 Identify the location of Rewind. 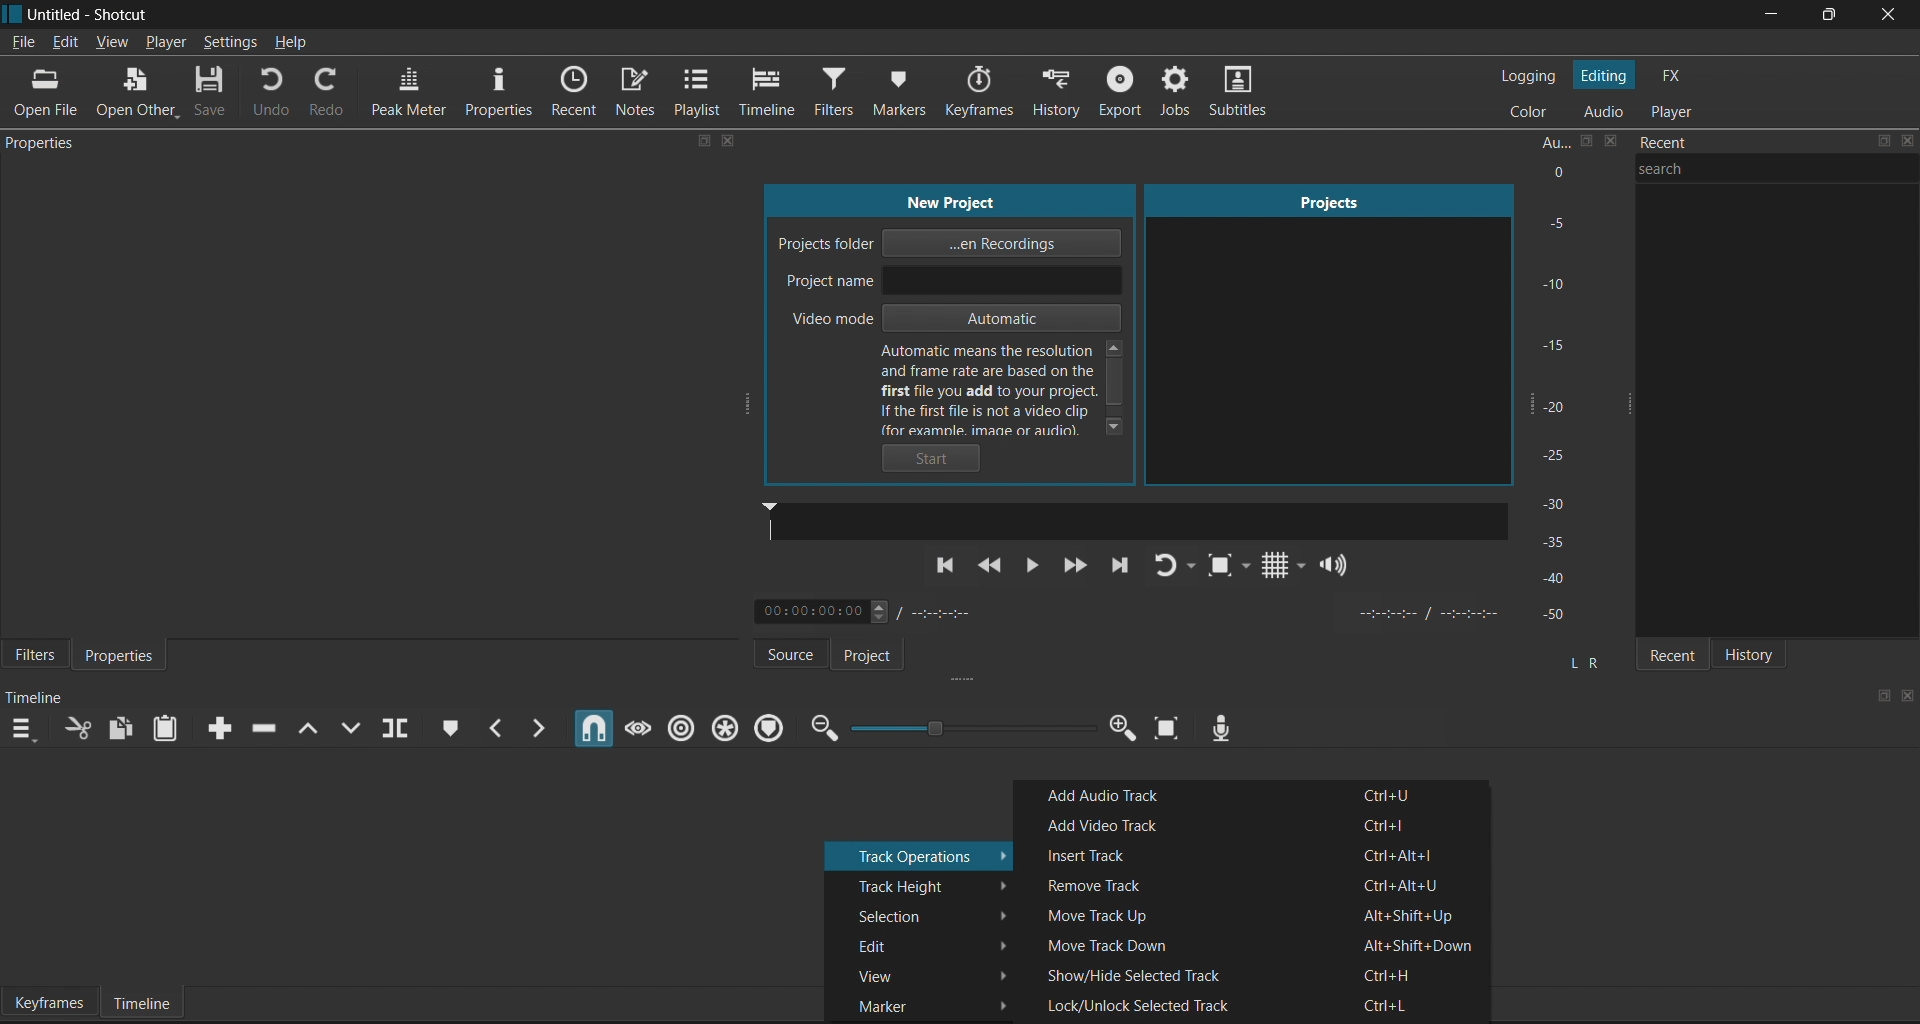
(994, 568).